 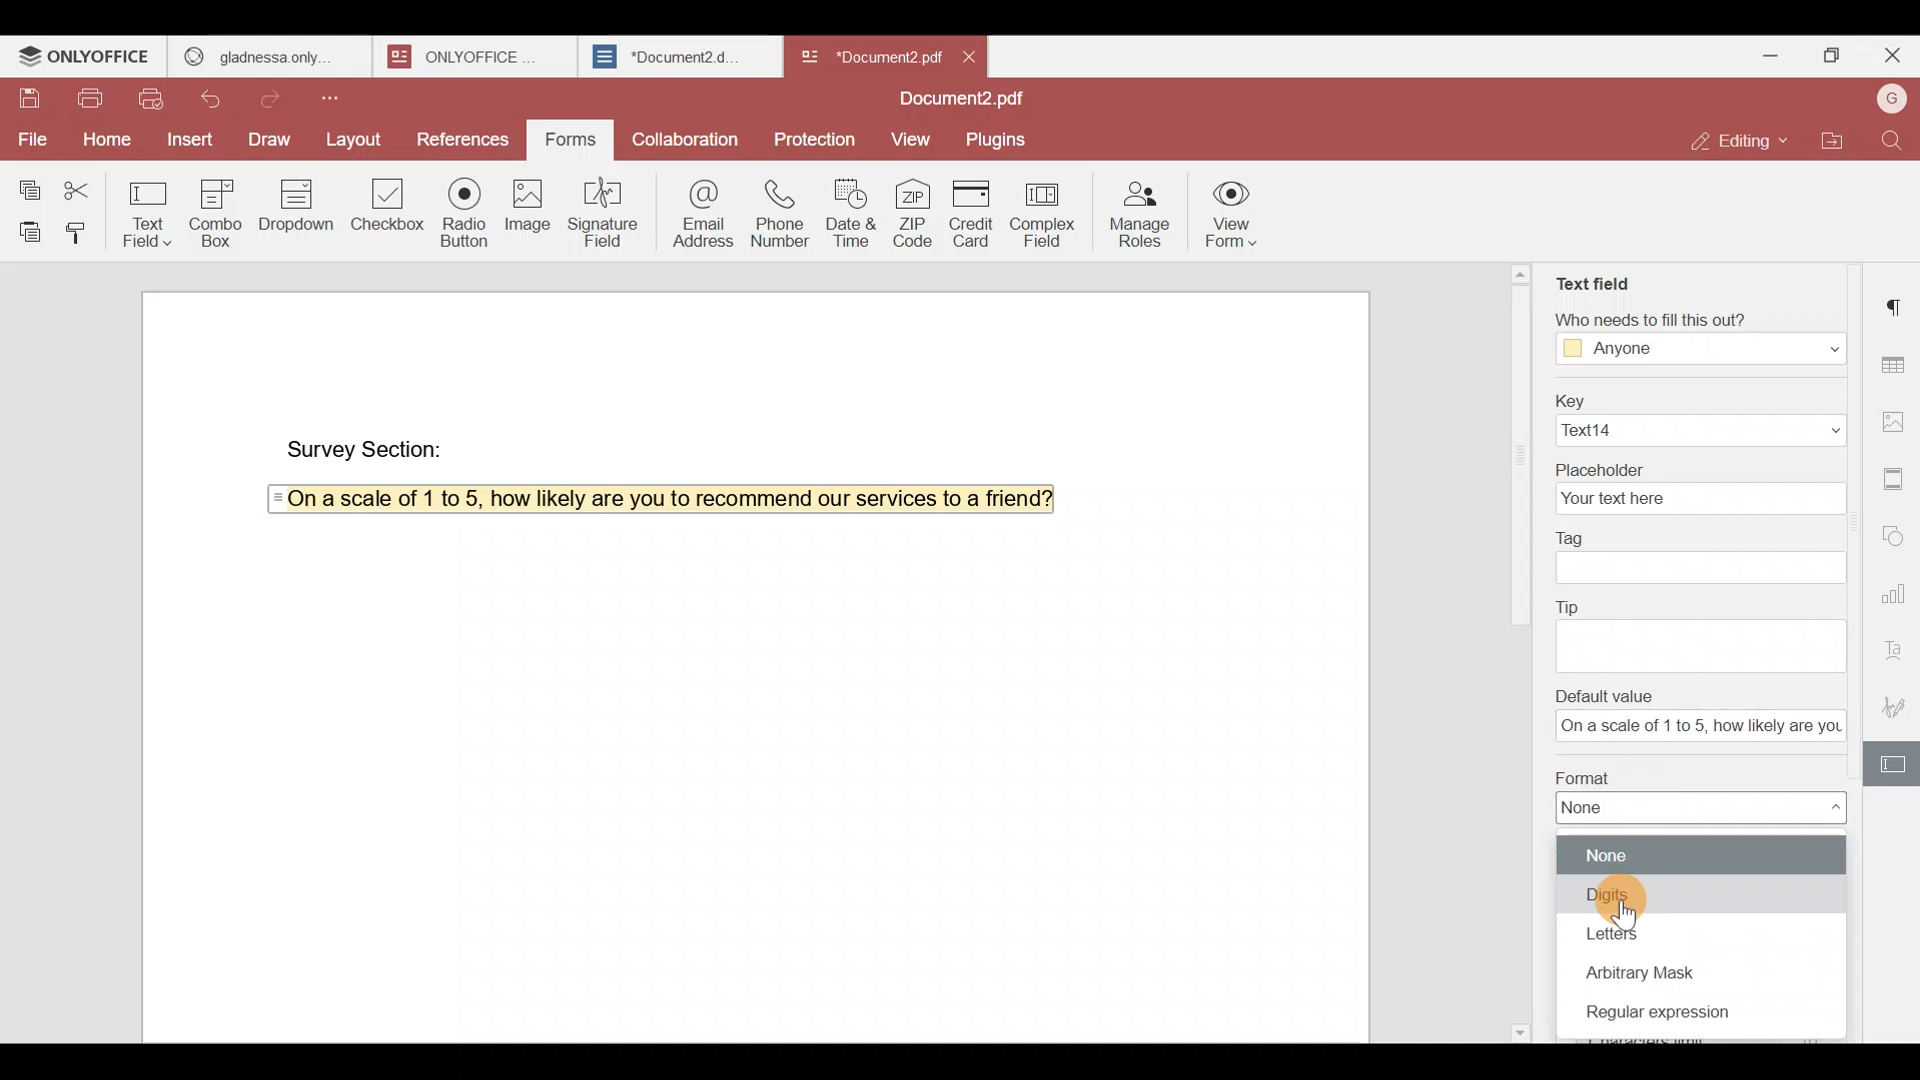 I want to click on Plugins, so click(x=997, y=138).